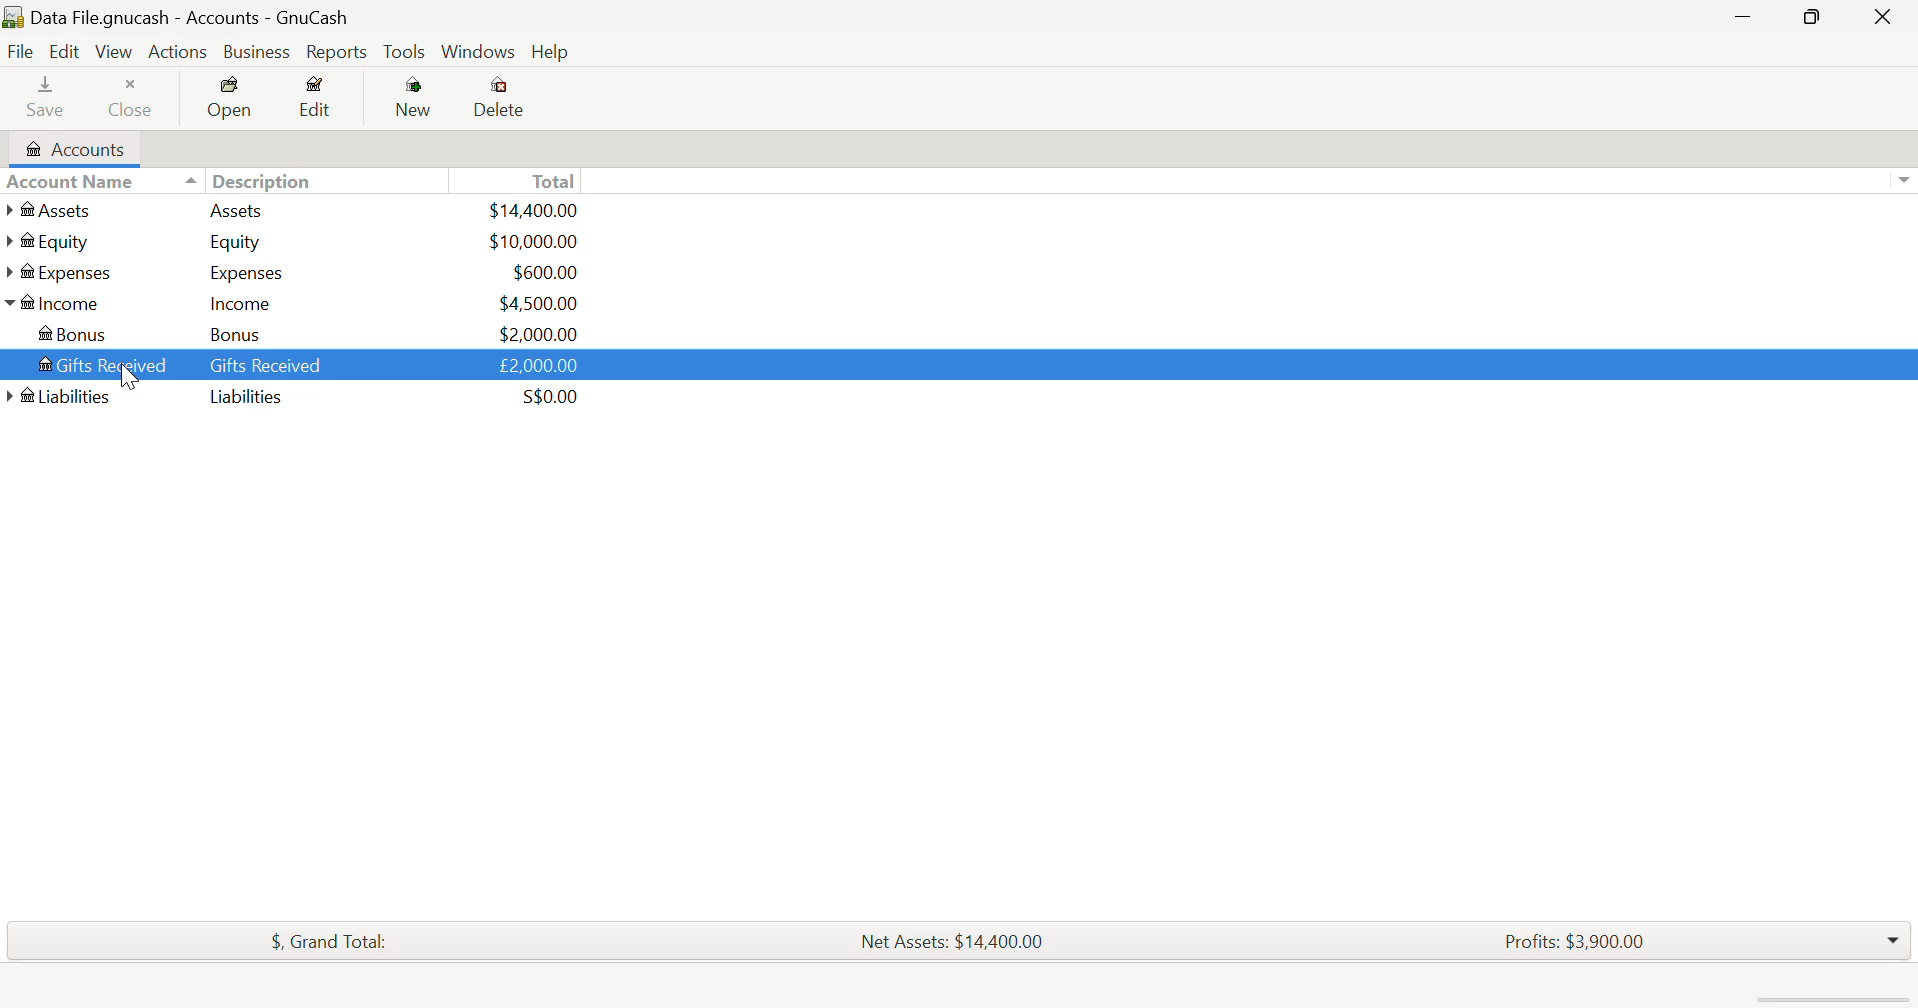  What do you see at coordinates (67, 273) in the screenshot?
I see `Expenses` at bounding box center [67, 273].